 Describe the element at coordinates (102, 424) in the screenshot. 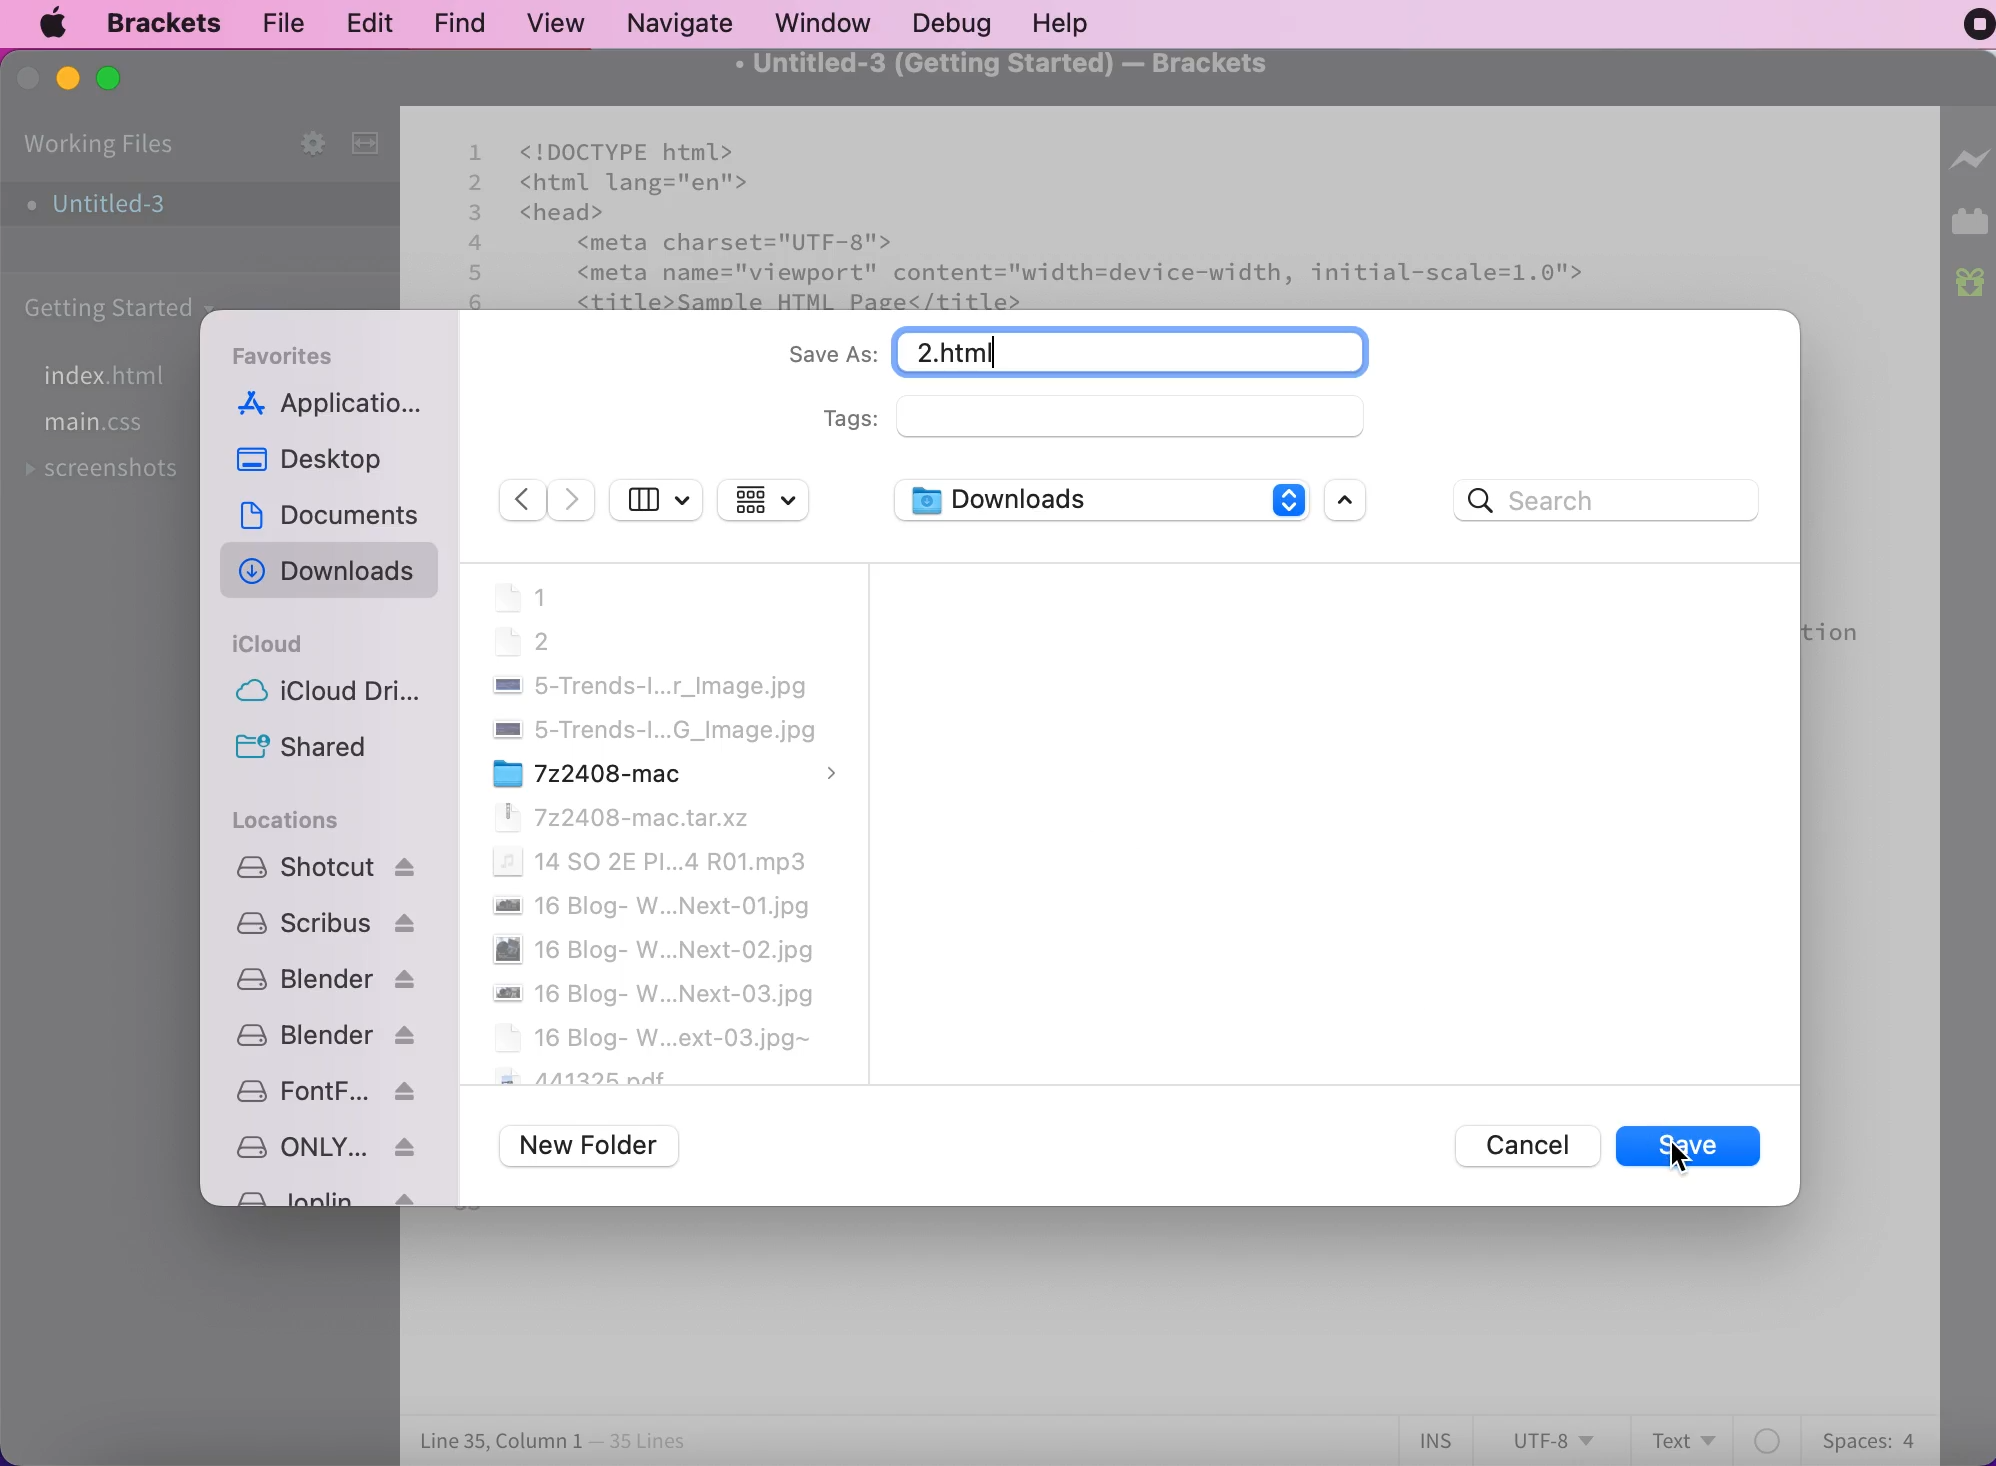

I see `file main.css` at that location.